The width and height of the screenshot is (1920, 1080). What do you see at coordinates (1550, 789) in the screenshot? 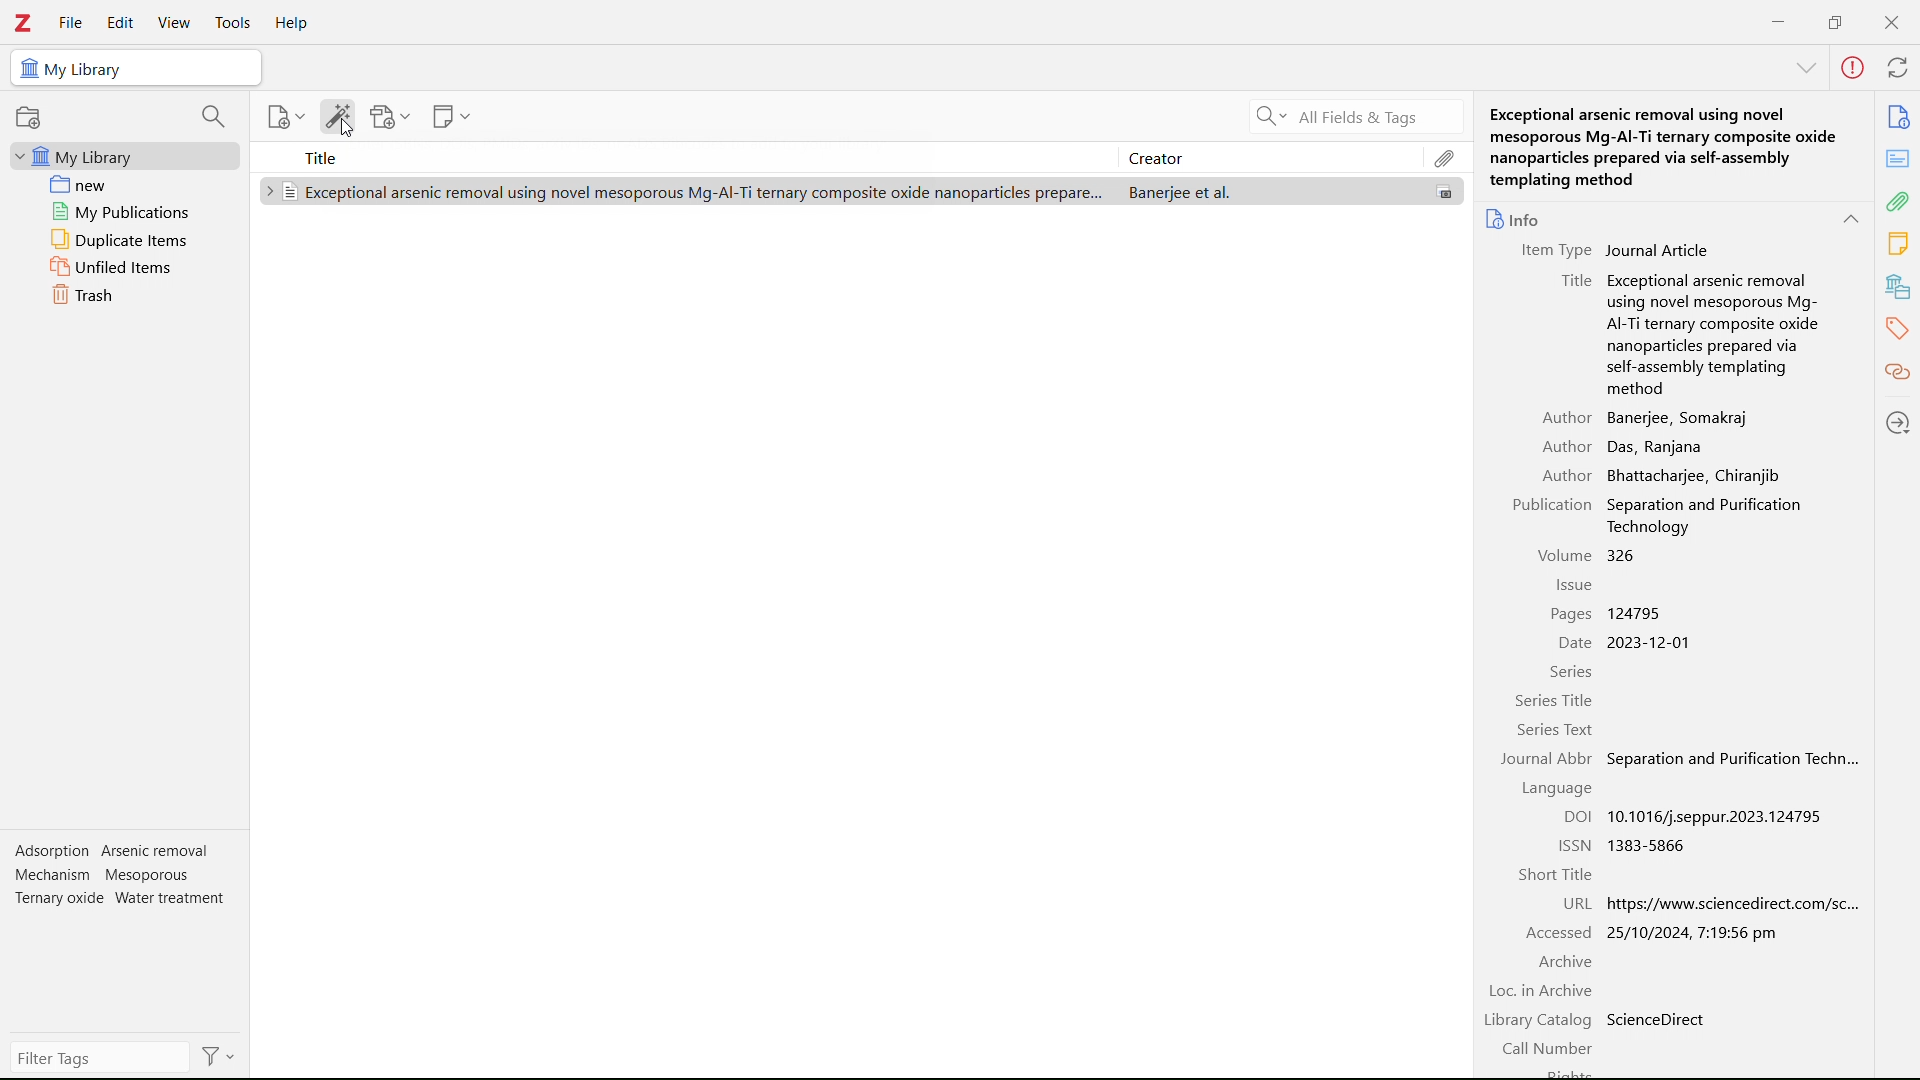
I see `Language` at bounding box center [1550, 789].